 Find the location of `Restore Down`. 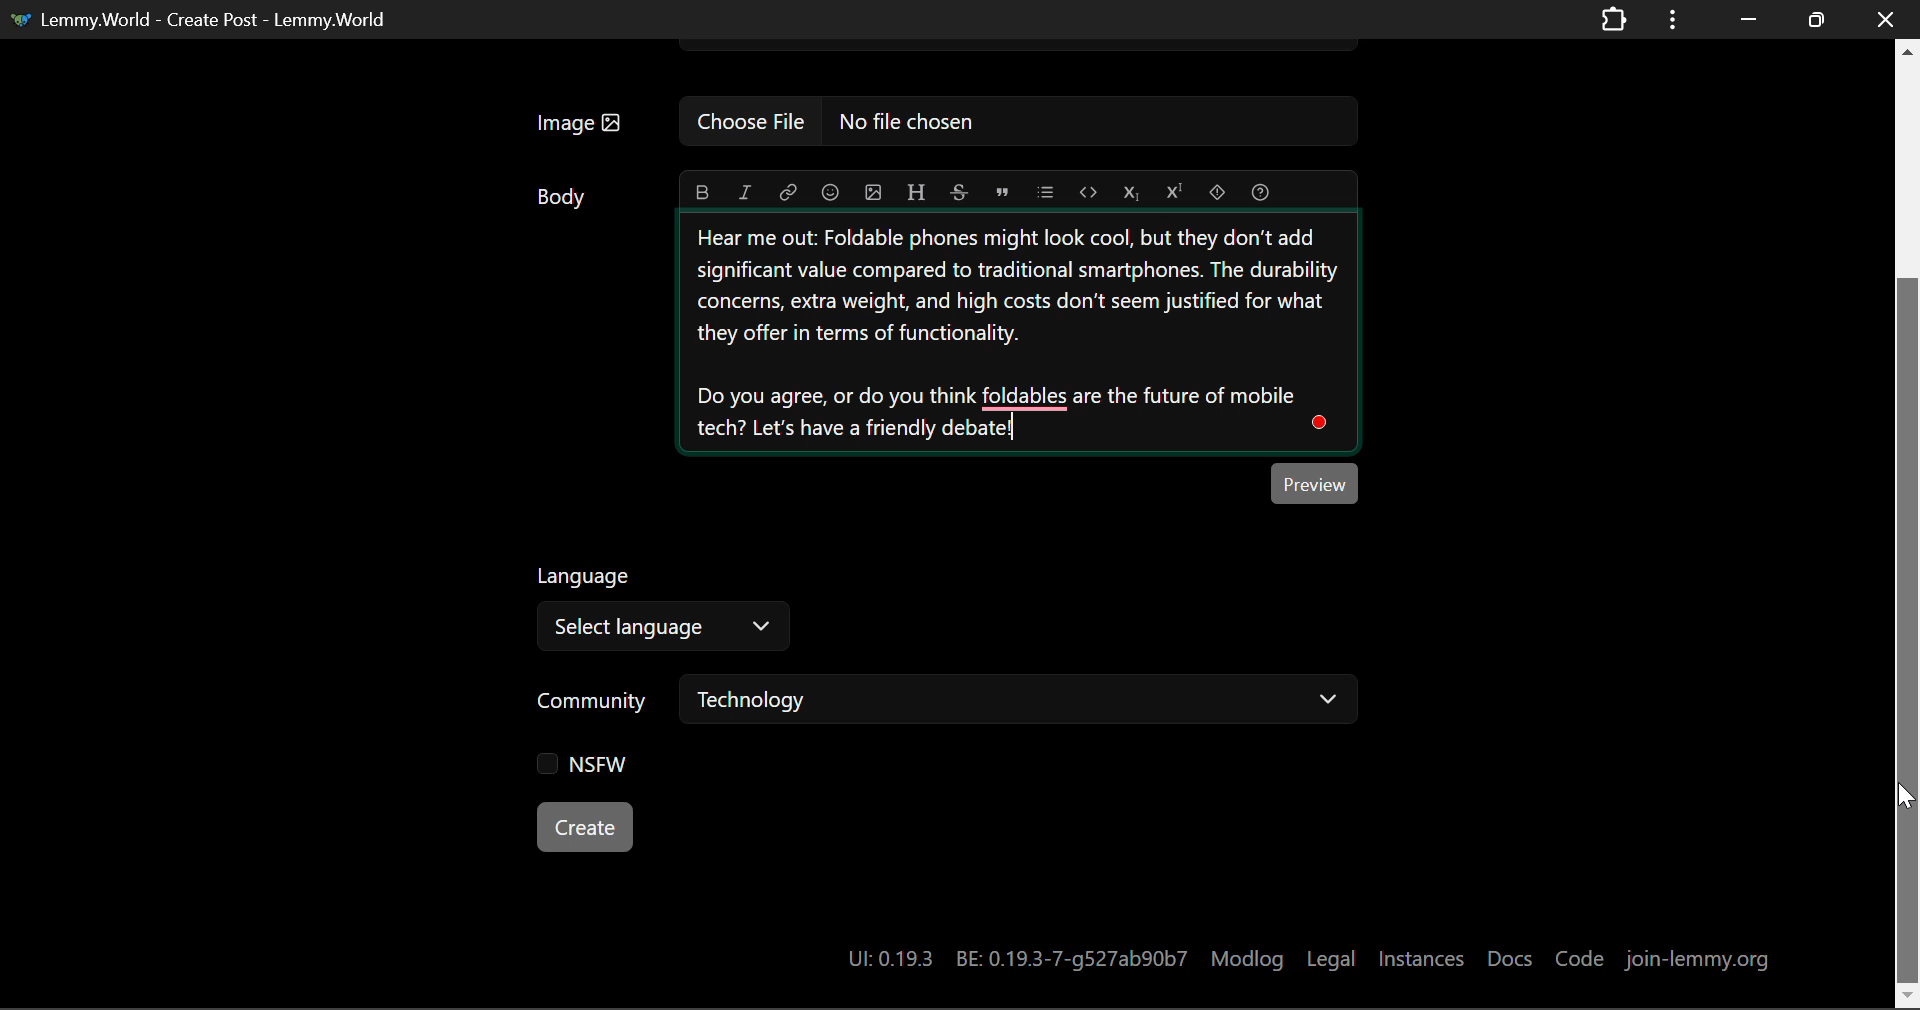

Restore Down is located at coordinates (1745, 19).